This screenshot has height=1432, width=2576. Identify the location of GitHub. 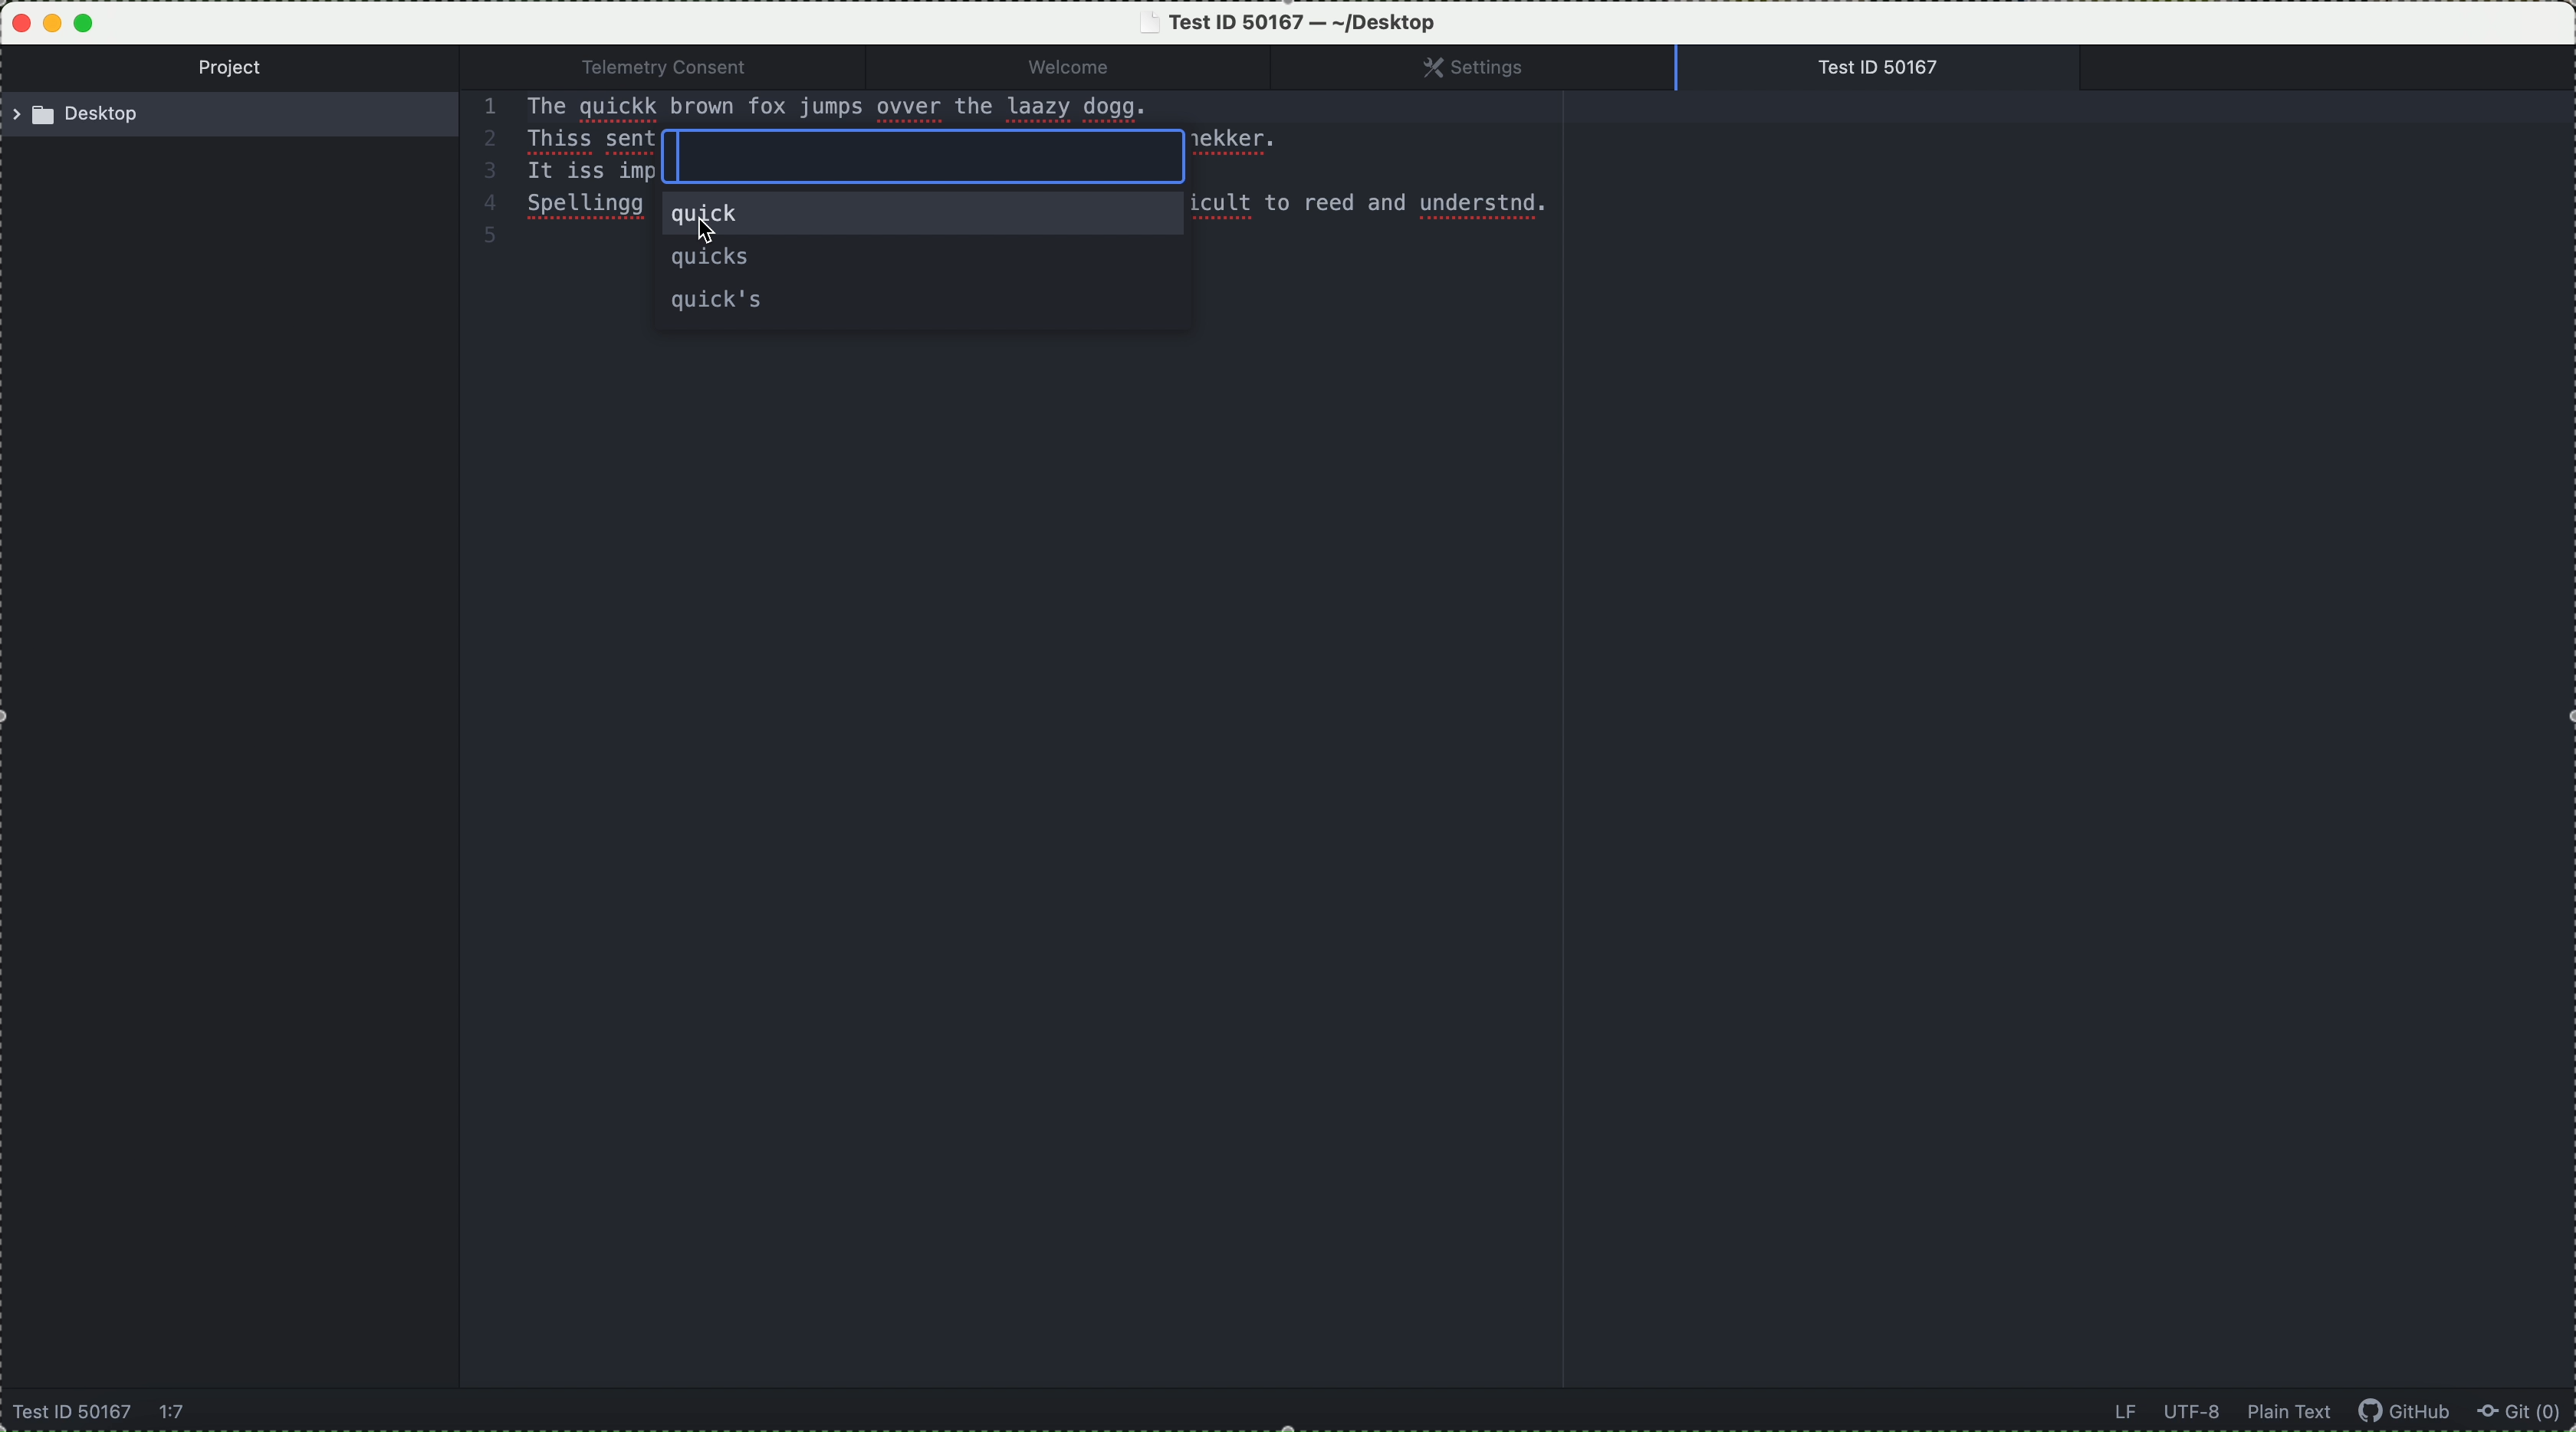
(2412, 1414).